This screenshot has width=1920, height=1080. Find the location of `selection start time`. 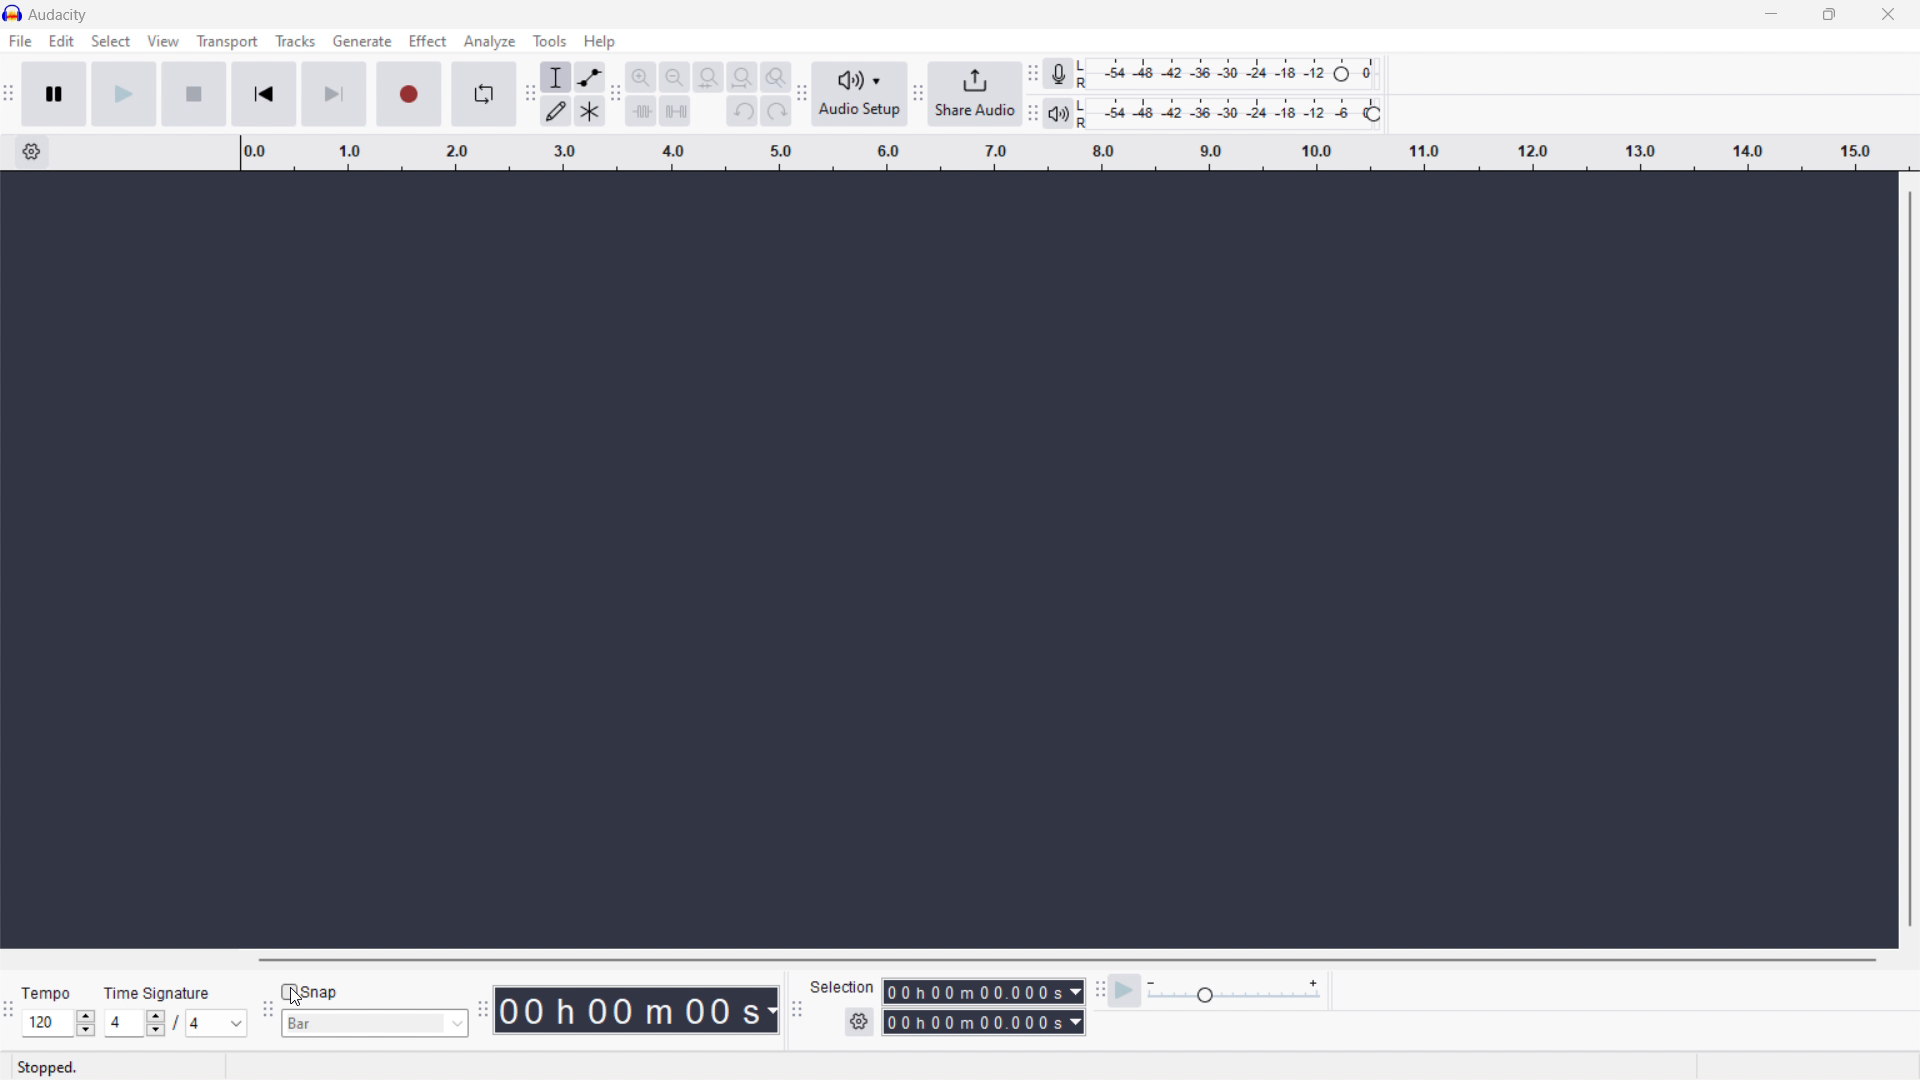

selection start time is located at coordinates (982, 992).